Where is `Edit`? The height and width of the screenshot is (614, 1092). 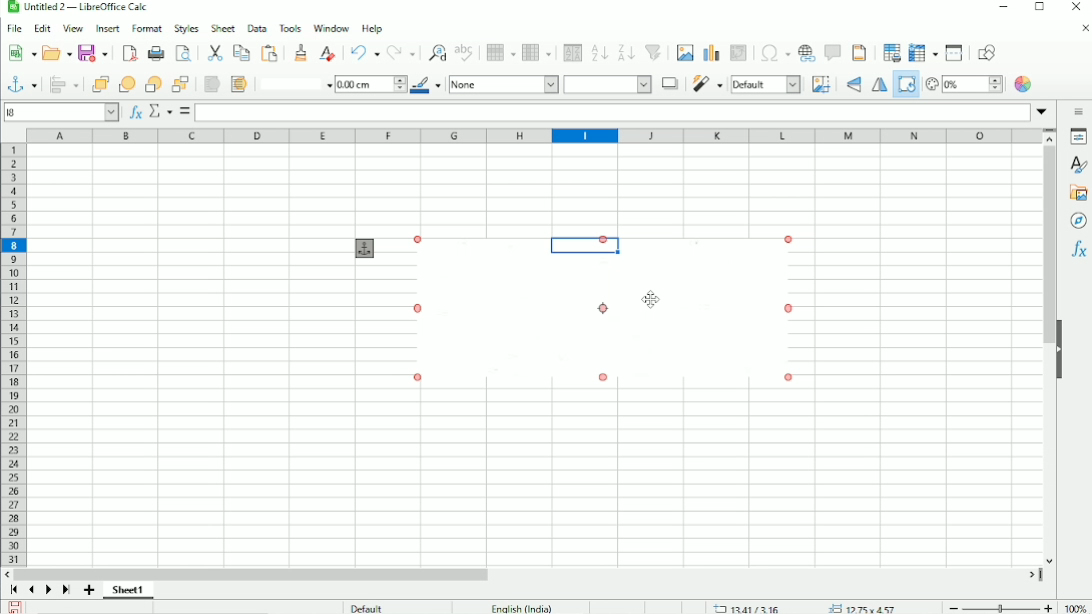 Edit is located at coordinates (42, 29).